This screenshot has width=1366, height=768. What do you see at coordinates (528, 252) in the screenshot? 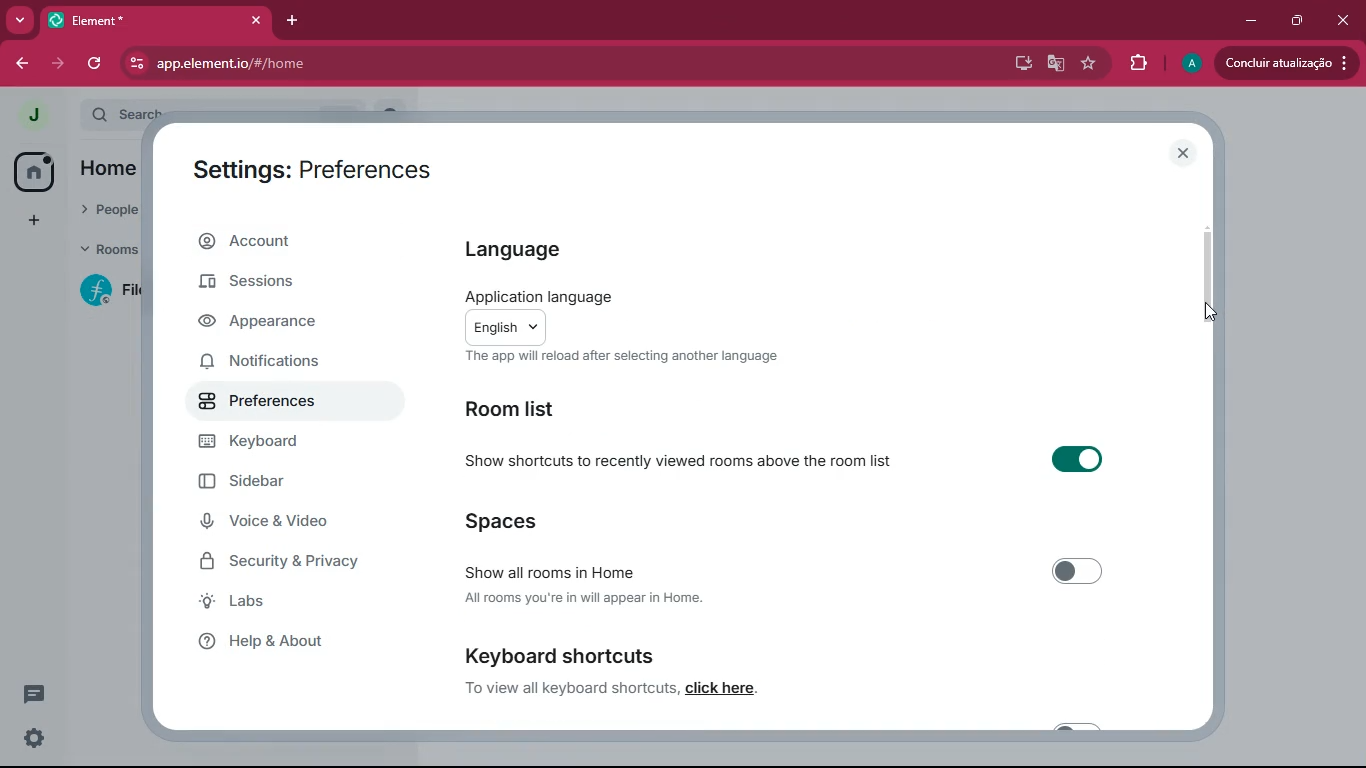
I see `language` at bounding box center [528, 252].